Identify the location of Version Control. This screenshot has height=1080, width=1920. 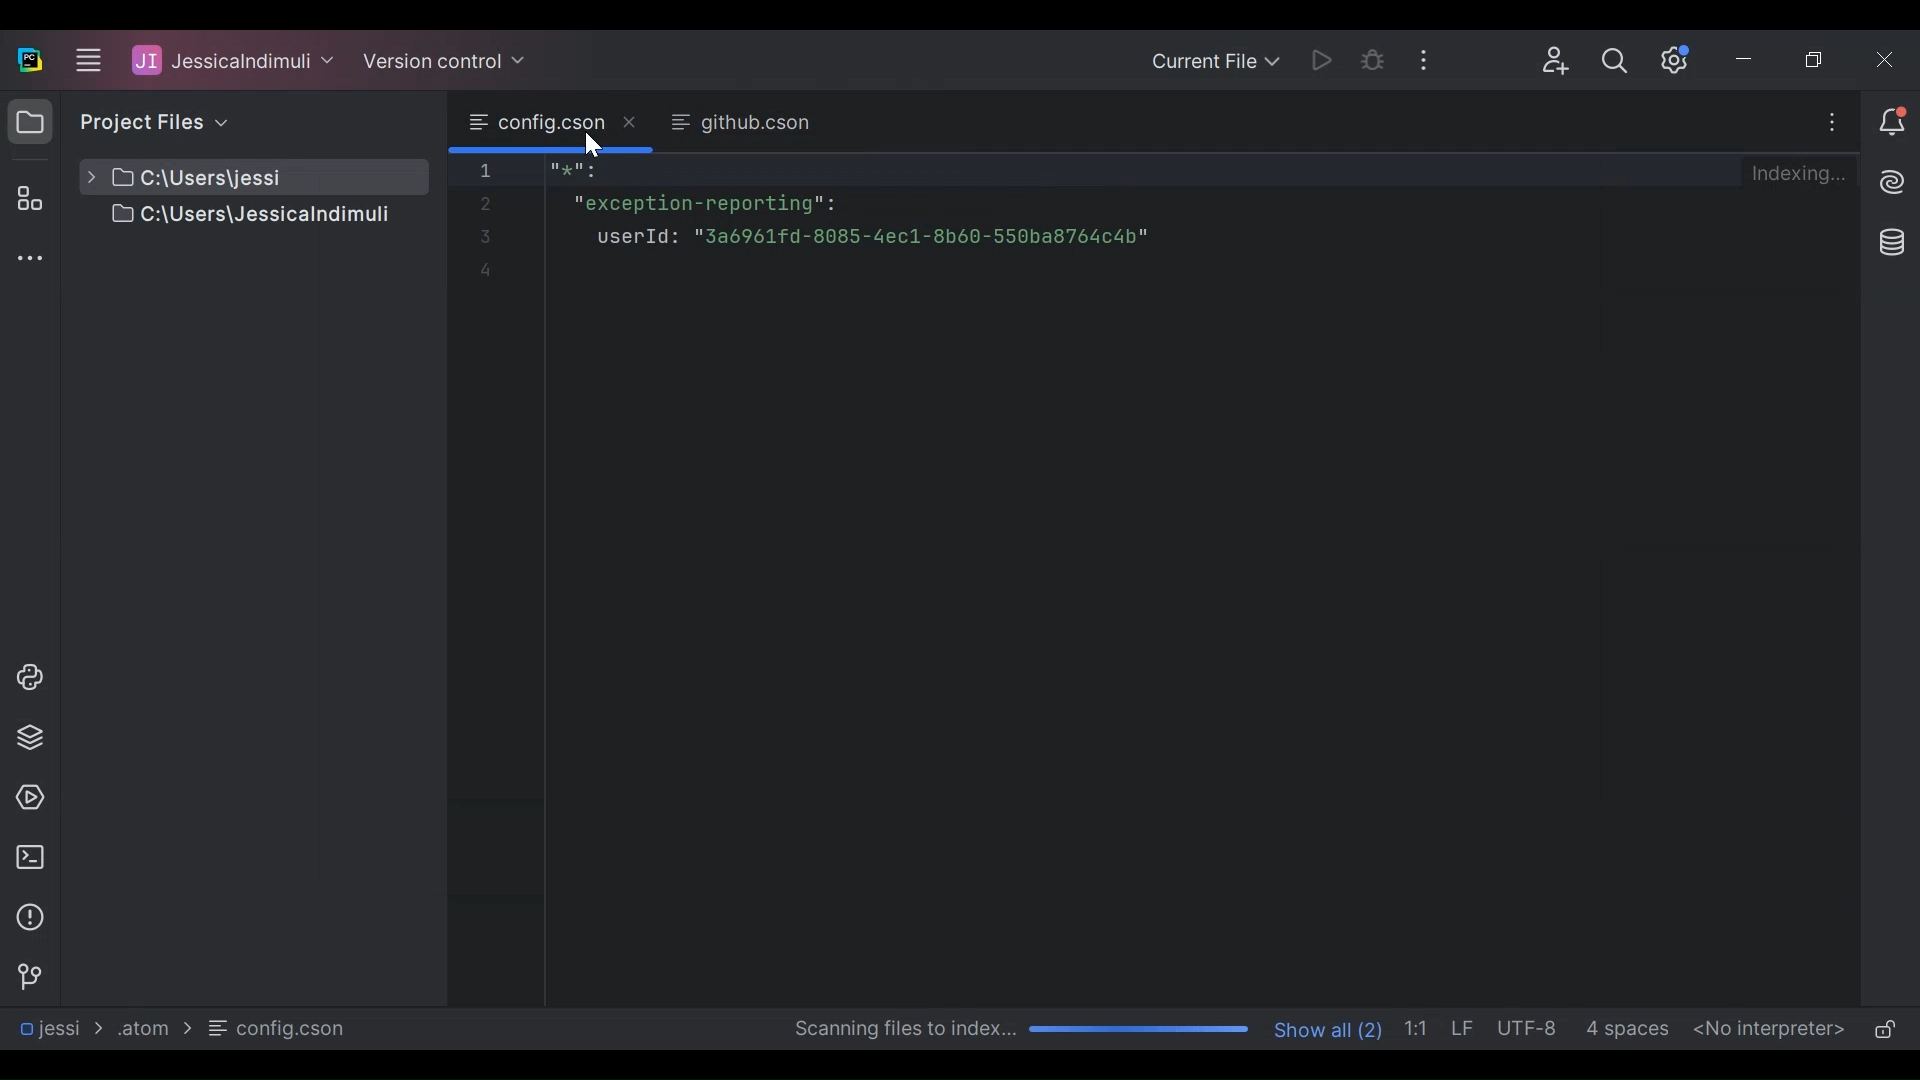
(446, 58).